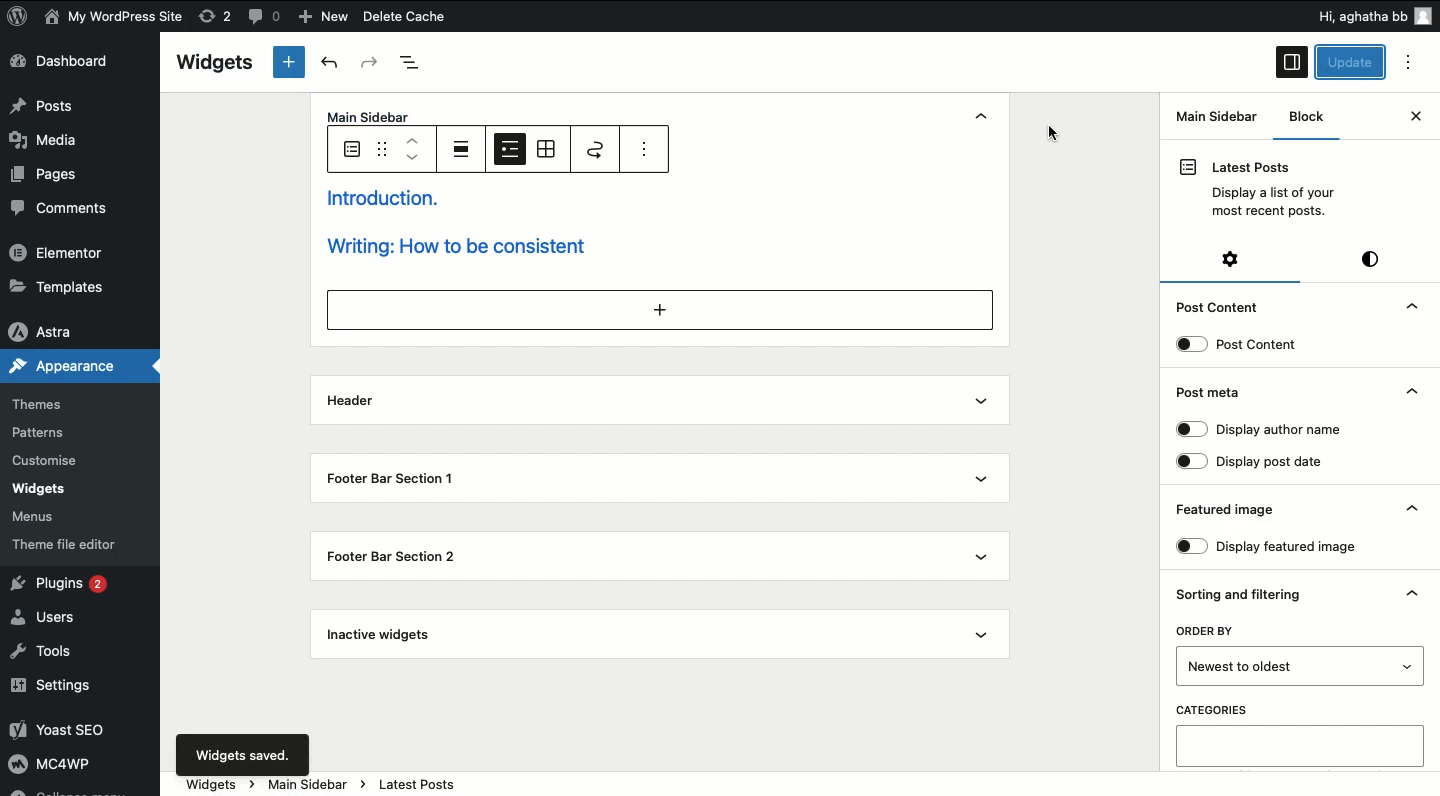  Describe the element at coordinates (1221, 512) in the screenshot. I see `Featured image` at that location.